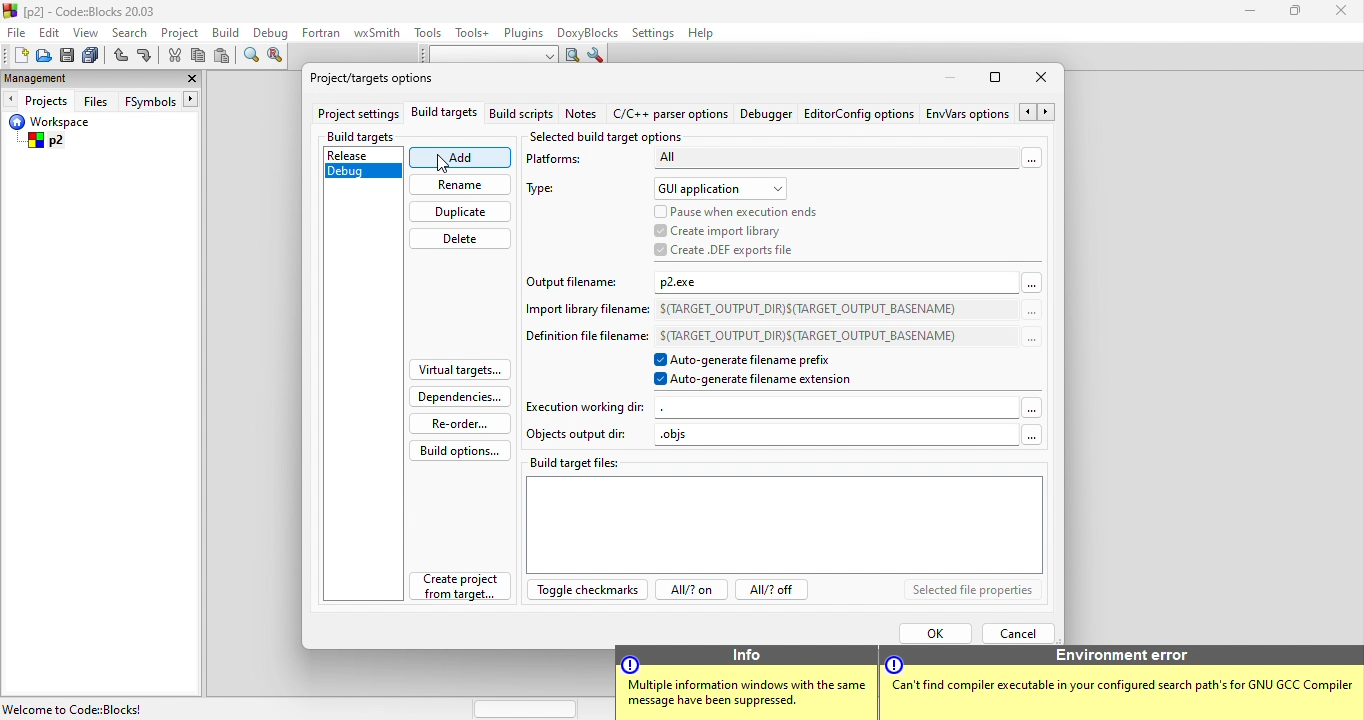  Describe the element at coordinates (75, 709) in the screenshot. I see `Welcome to Code::Blocks!` at that location.